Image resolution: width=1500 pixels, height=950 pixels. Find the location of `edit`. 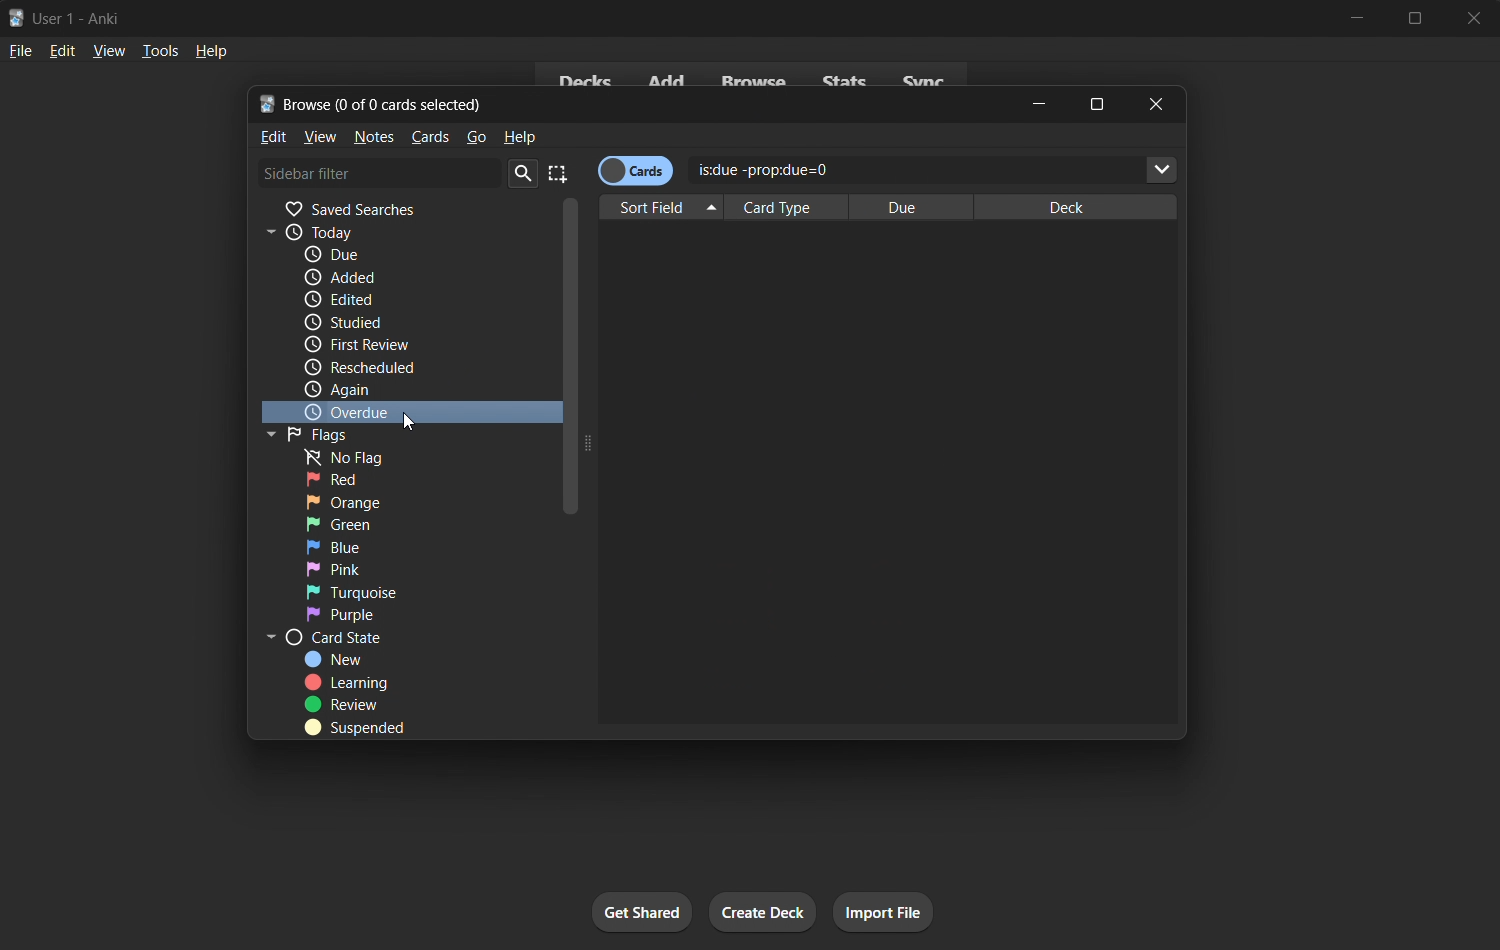

edit is located at coordinates (274, 136).